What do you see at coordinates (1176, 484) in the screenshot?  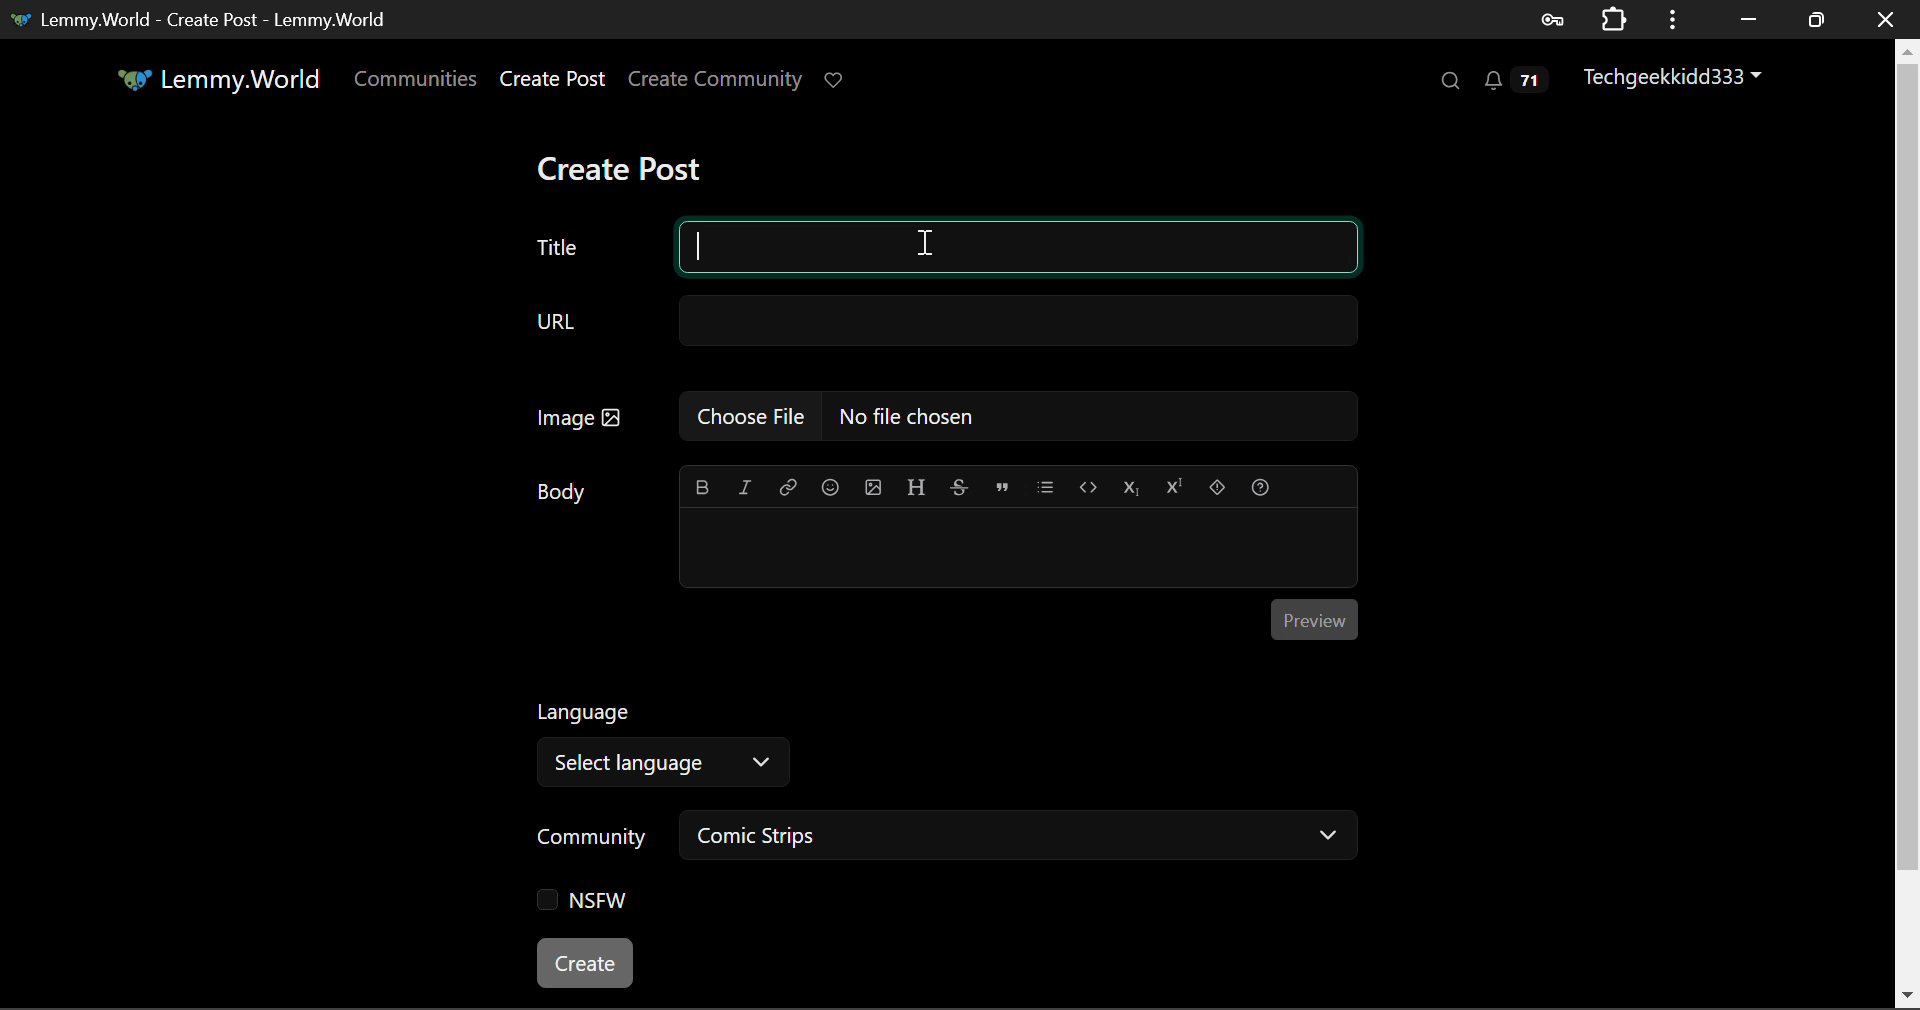 I see `superscript` at bounding box center [1176, 484].